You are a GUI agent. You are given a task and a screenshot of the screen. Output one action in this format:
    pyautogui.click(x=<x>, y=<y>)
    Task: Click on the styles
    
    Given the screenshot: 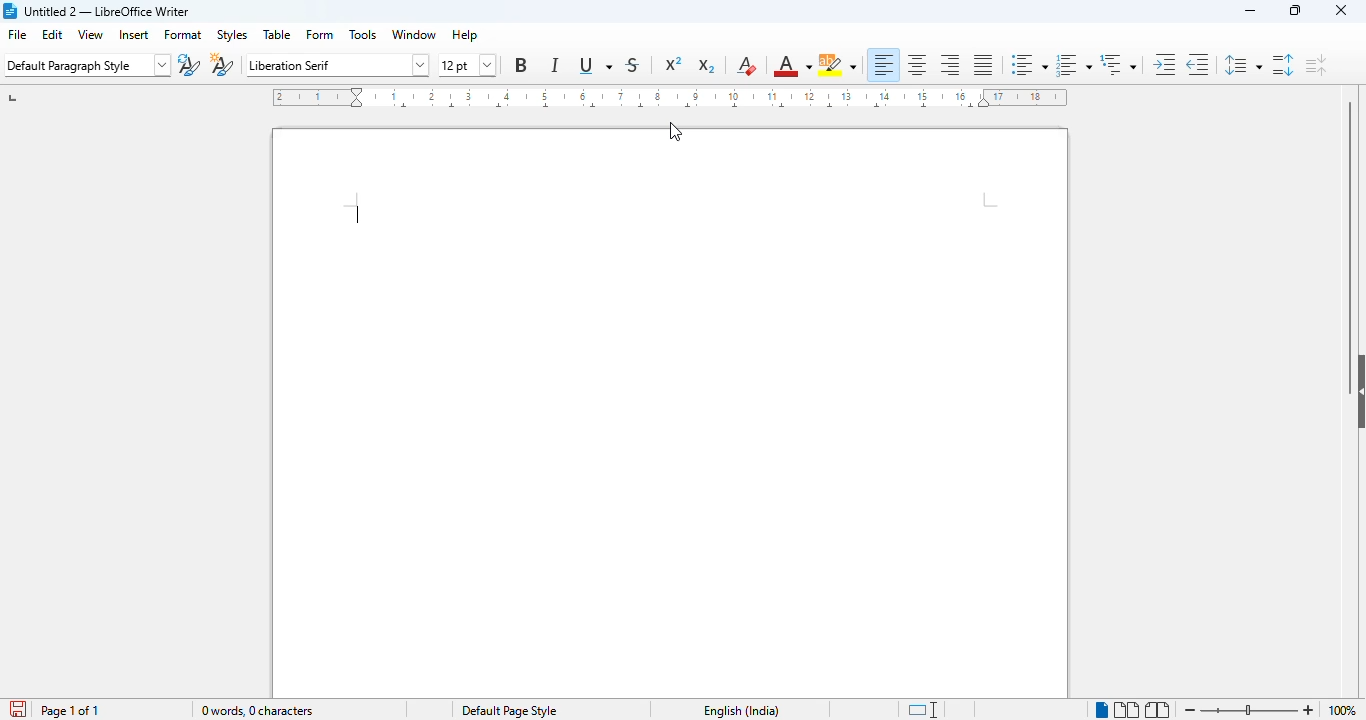 What is the action you would take?
    pyautogui.click(x=233, y=35)
    